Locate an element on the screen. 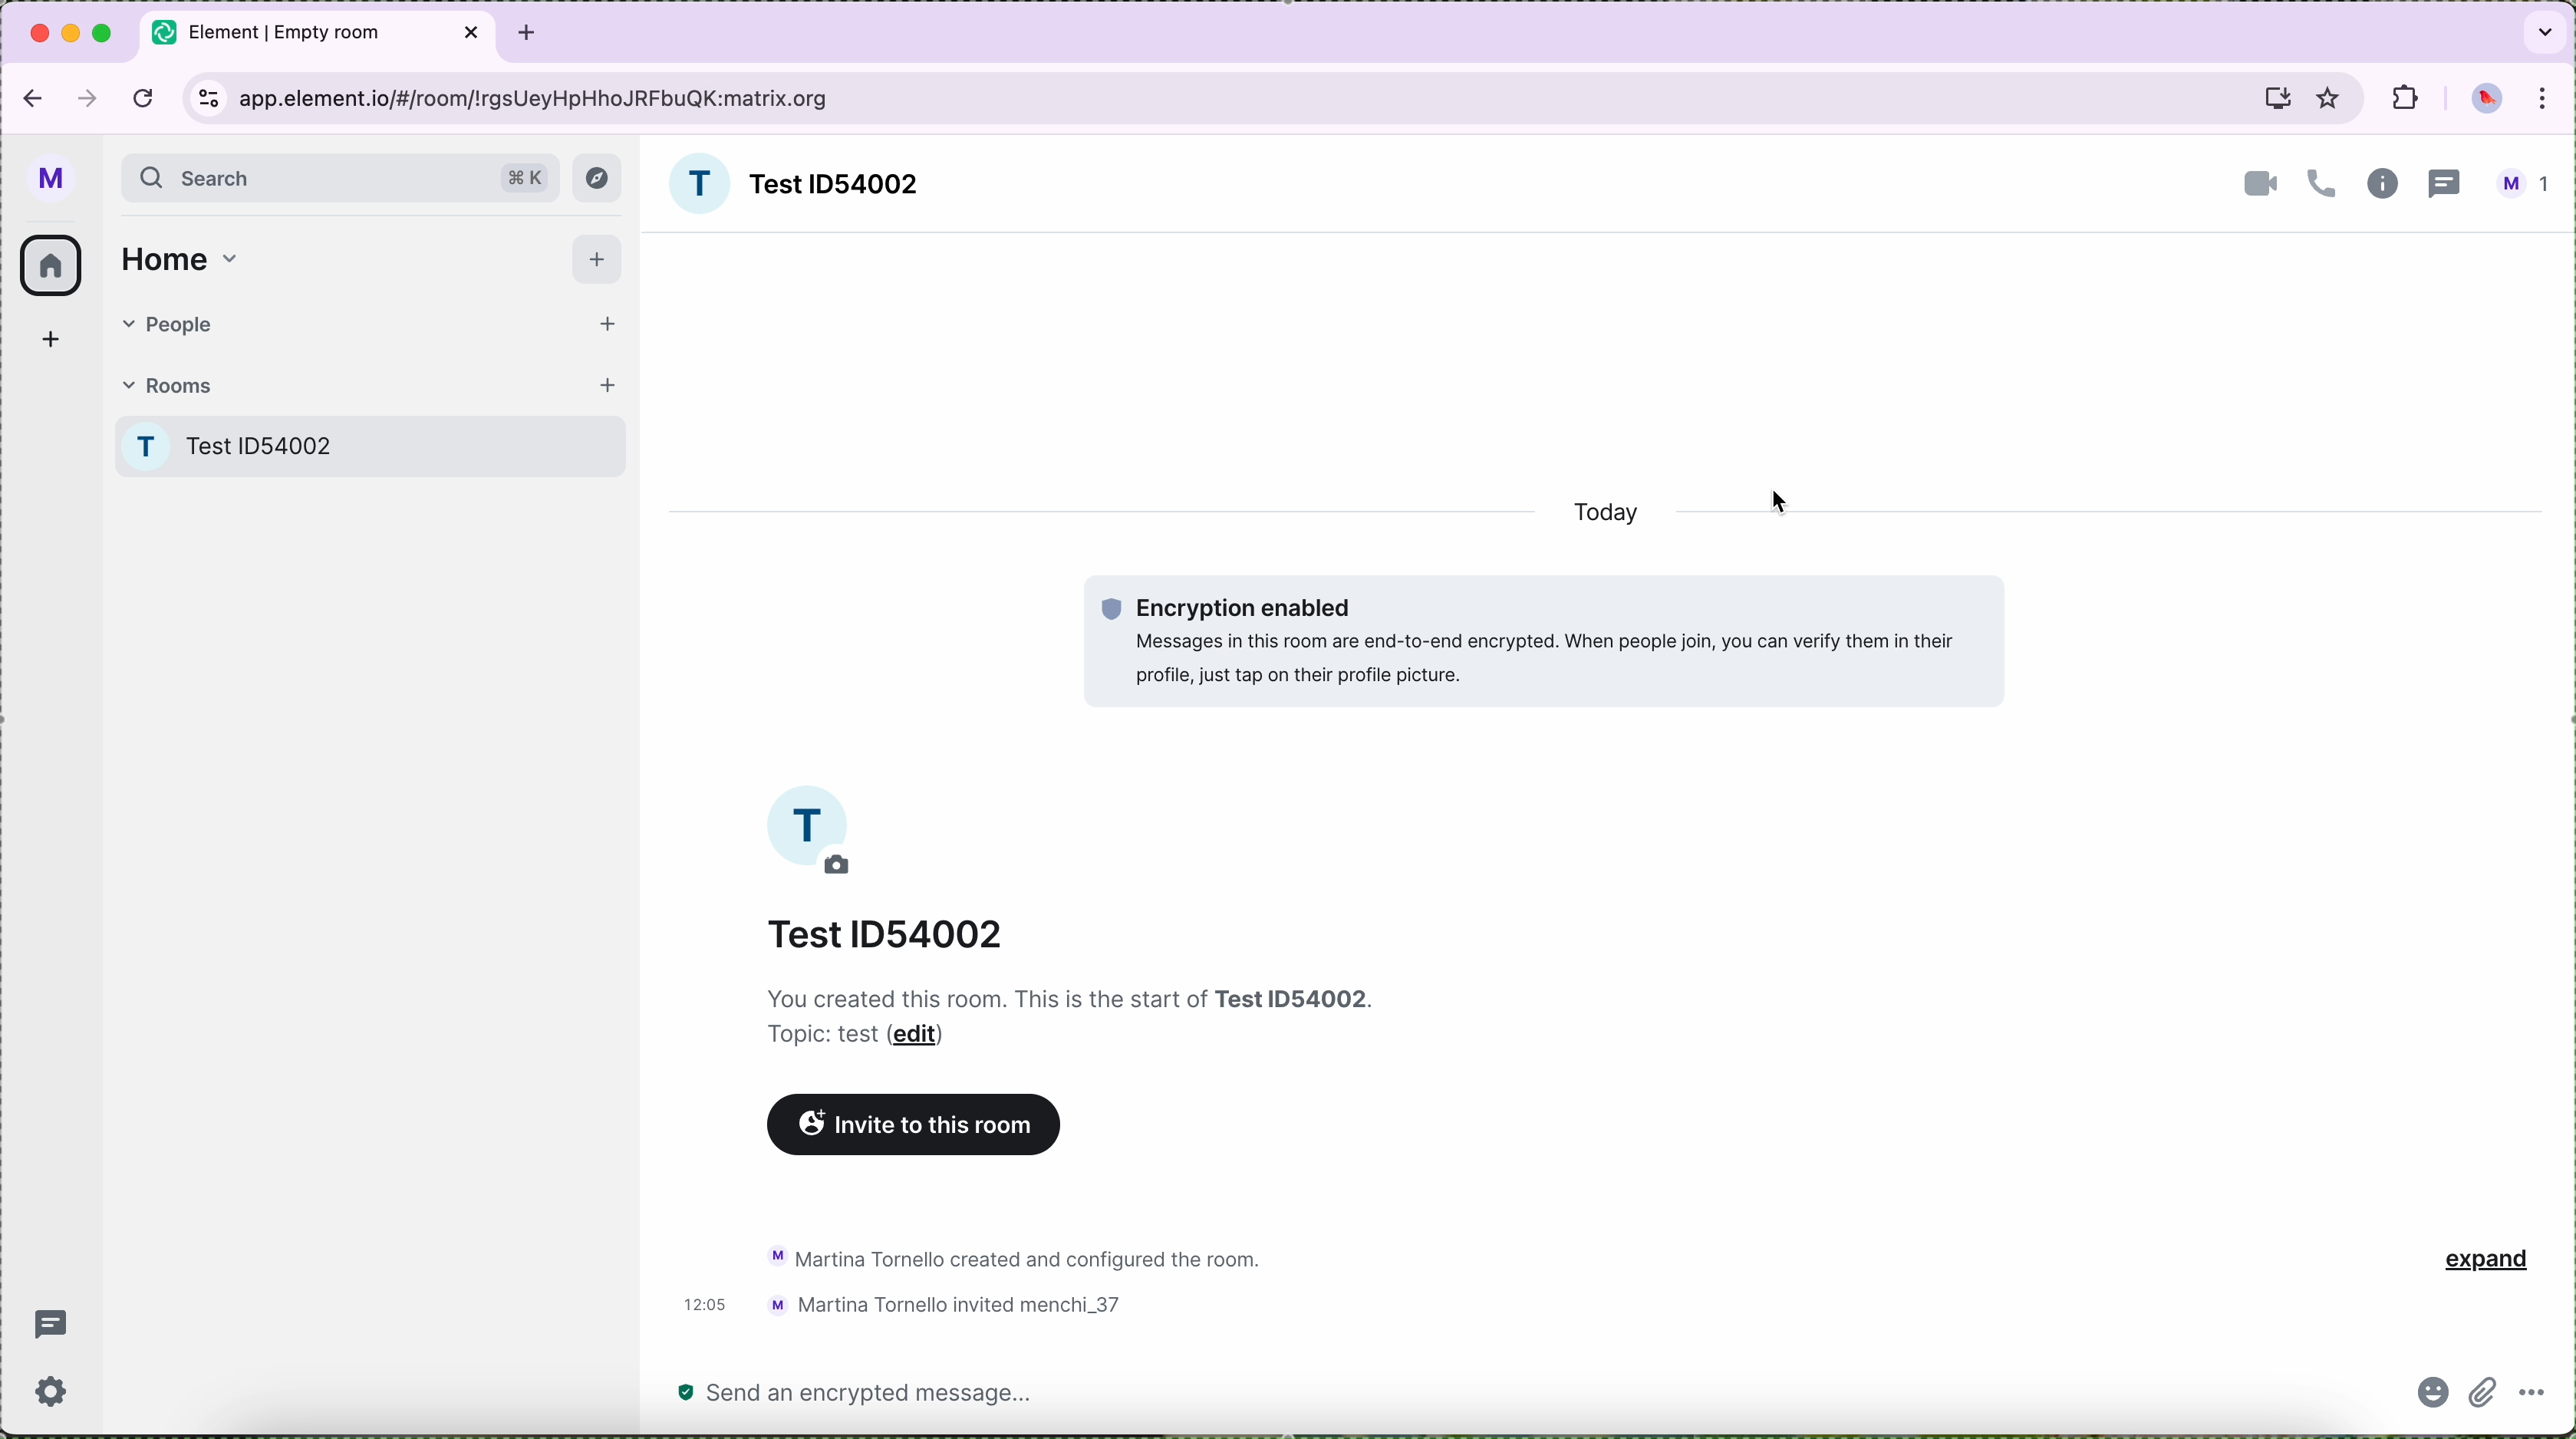 Image resolution: width=2576 pixels, height=1439 pixels. profile image is located at coordinates (813, 835).